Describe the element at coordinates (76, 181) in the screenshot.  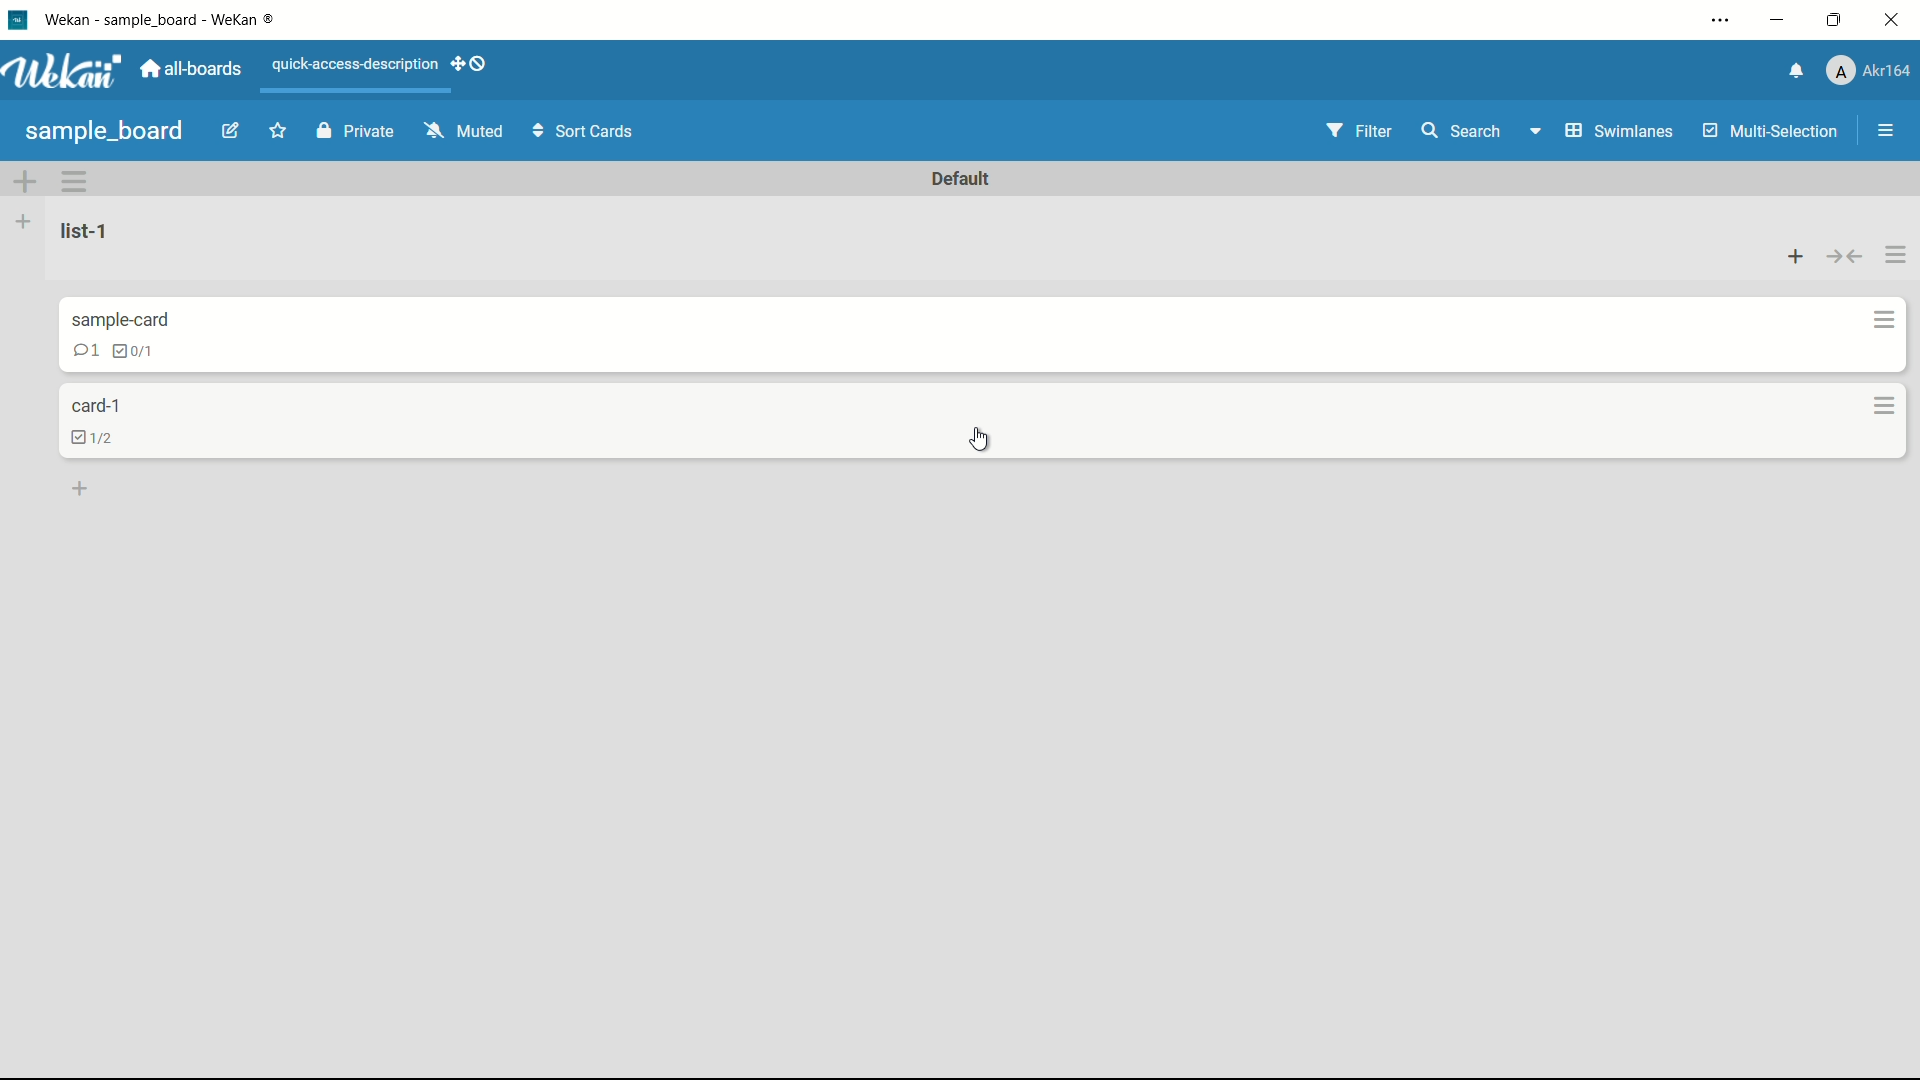
I see `swimlane actions` at that location.